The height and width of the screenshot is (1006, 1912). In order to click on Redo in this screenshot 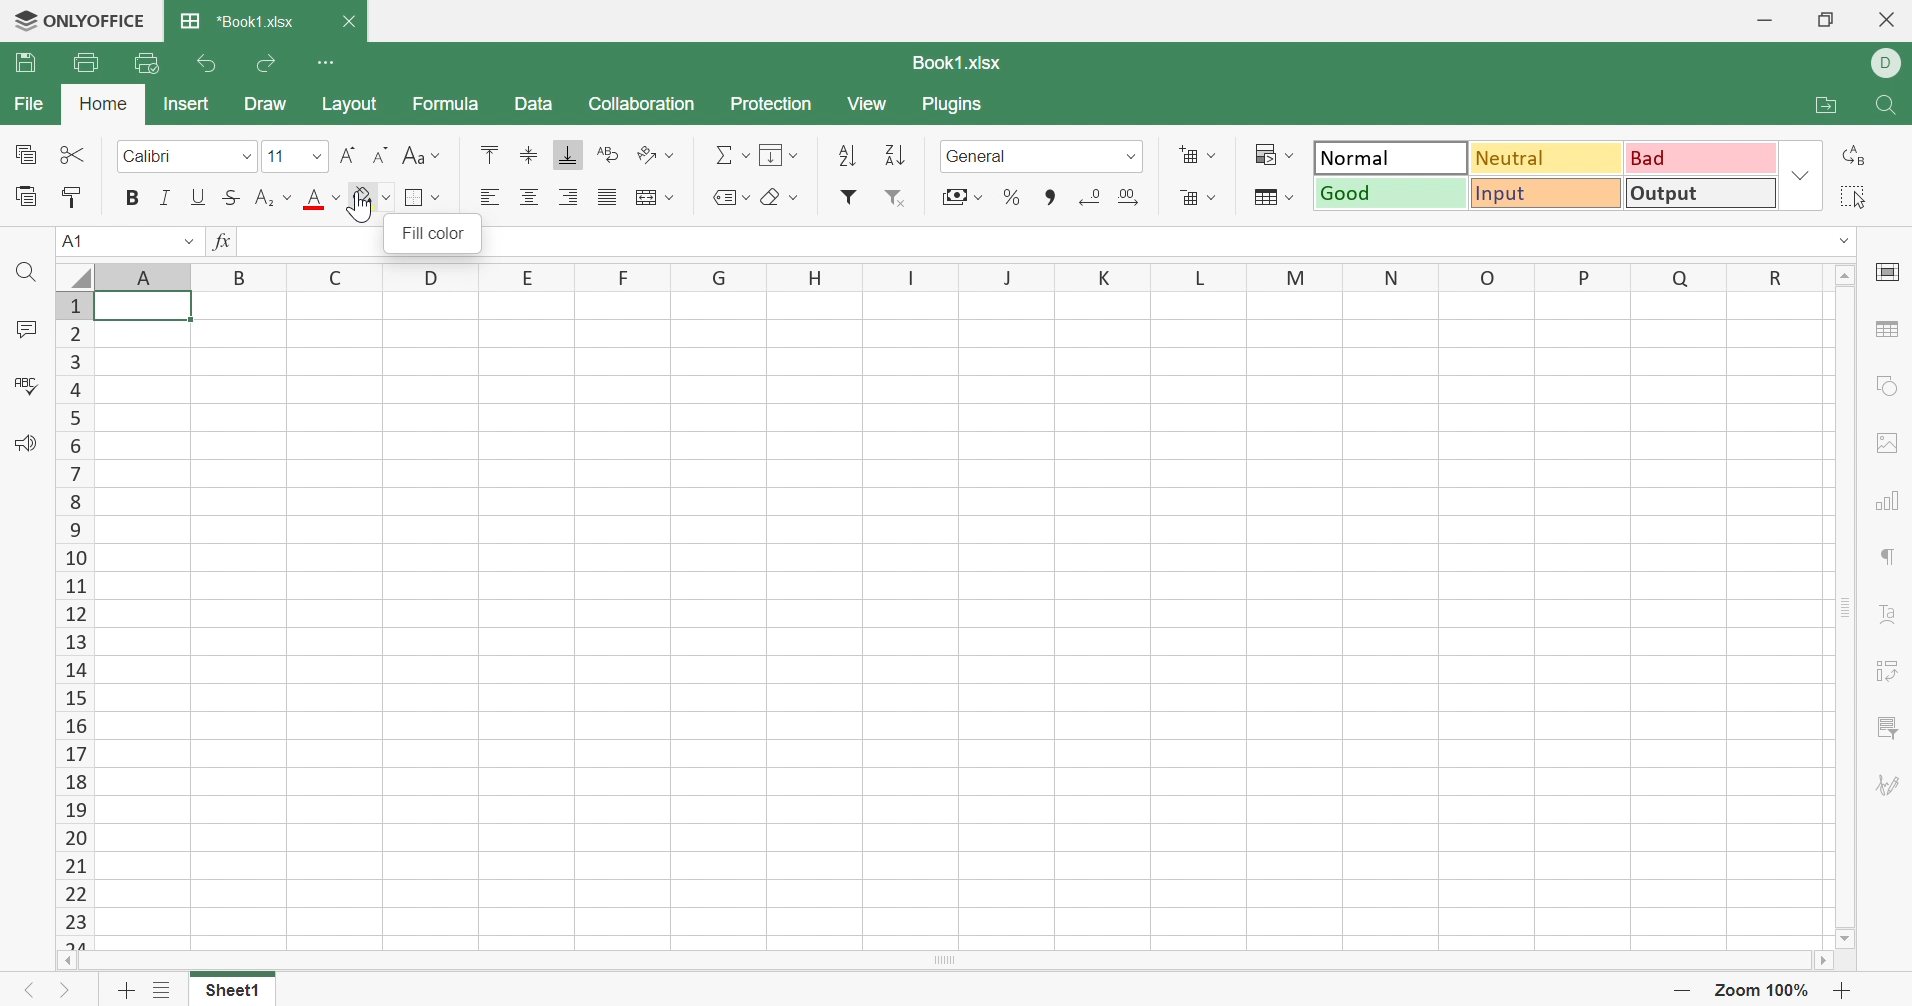, I will do `click(268, 61)`.